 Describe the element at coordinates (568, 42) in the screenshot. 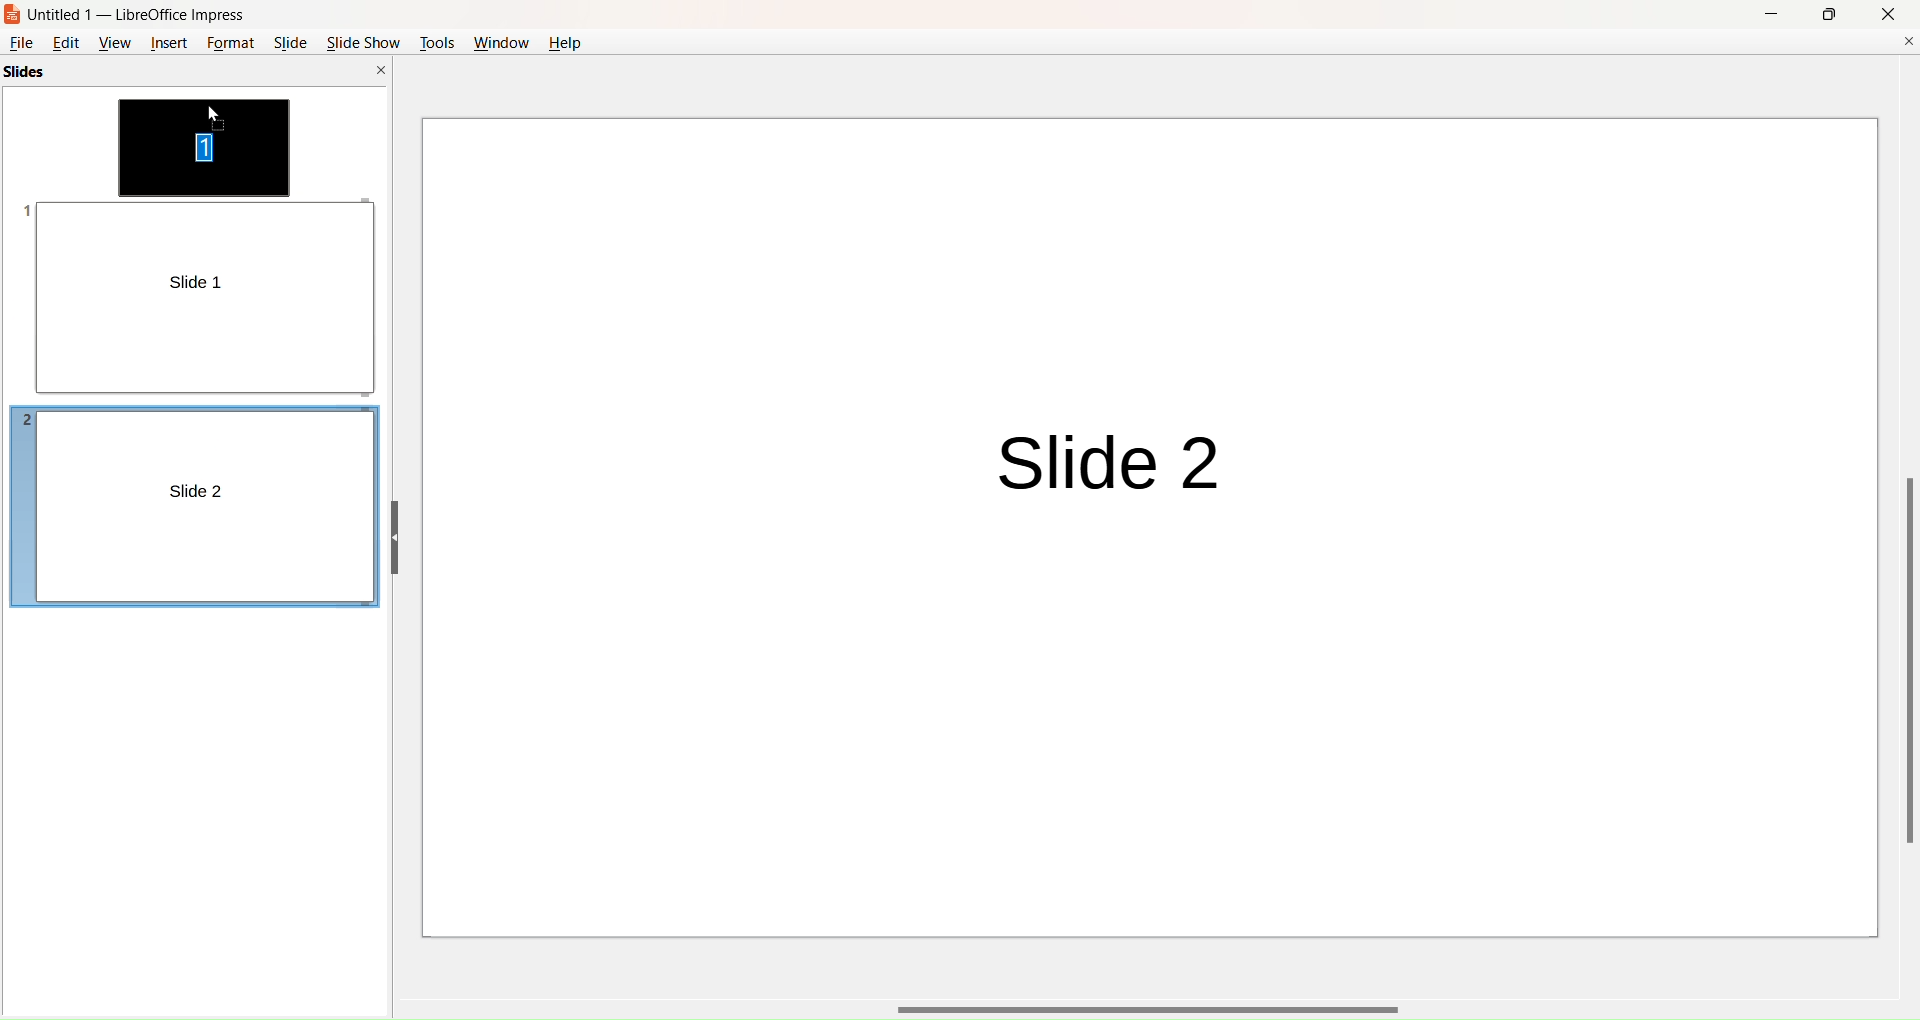

I see `help` at that location.